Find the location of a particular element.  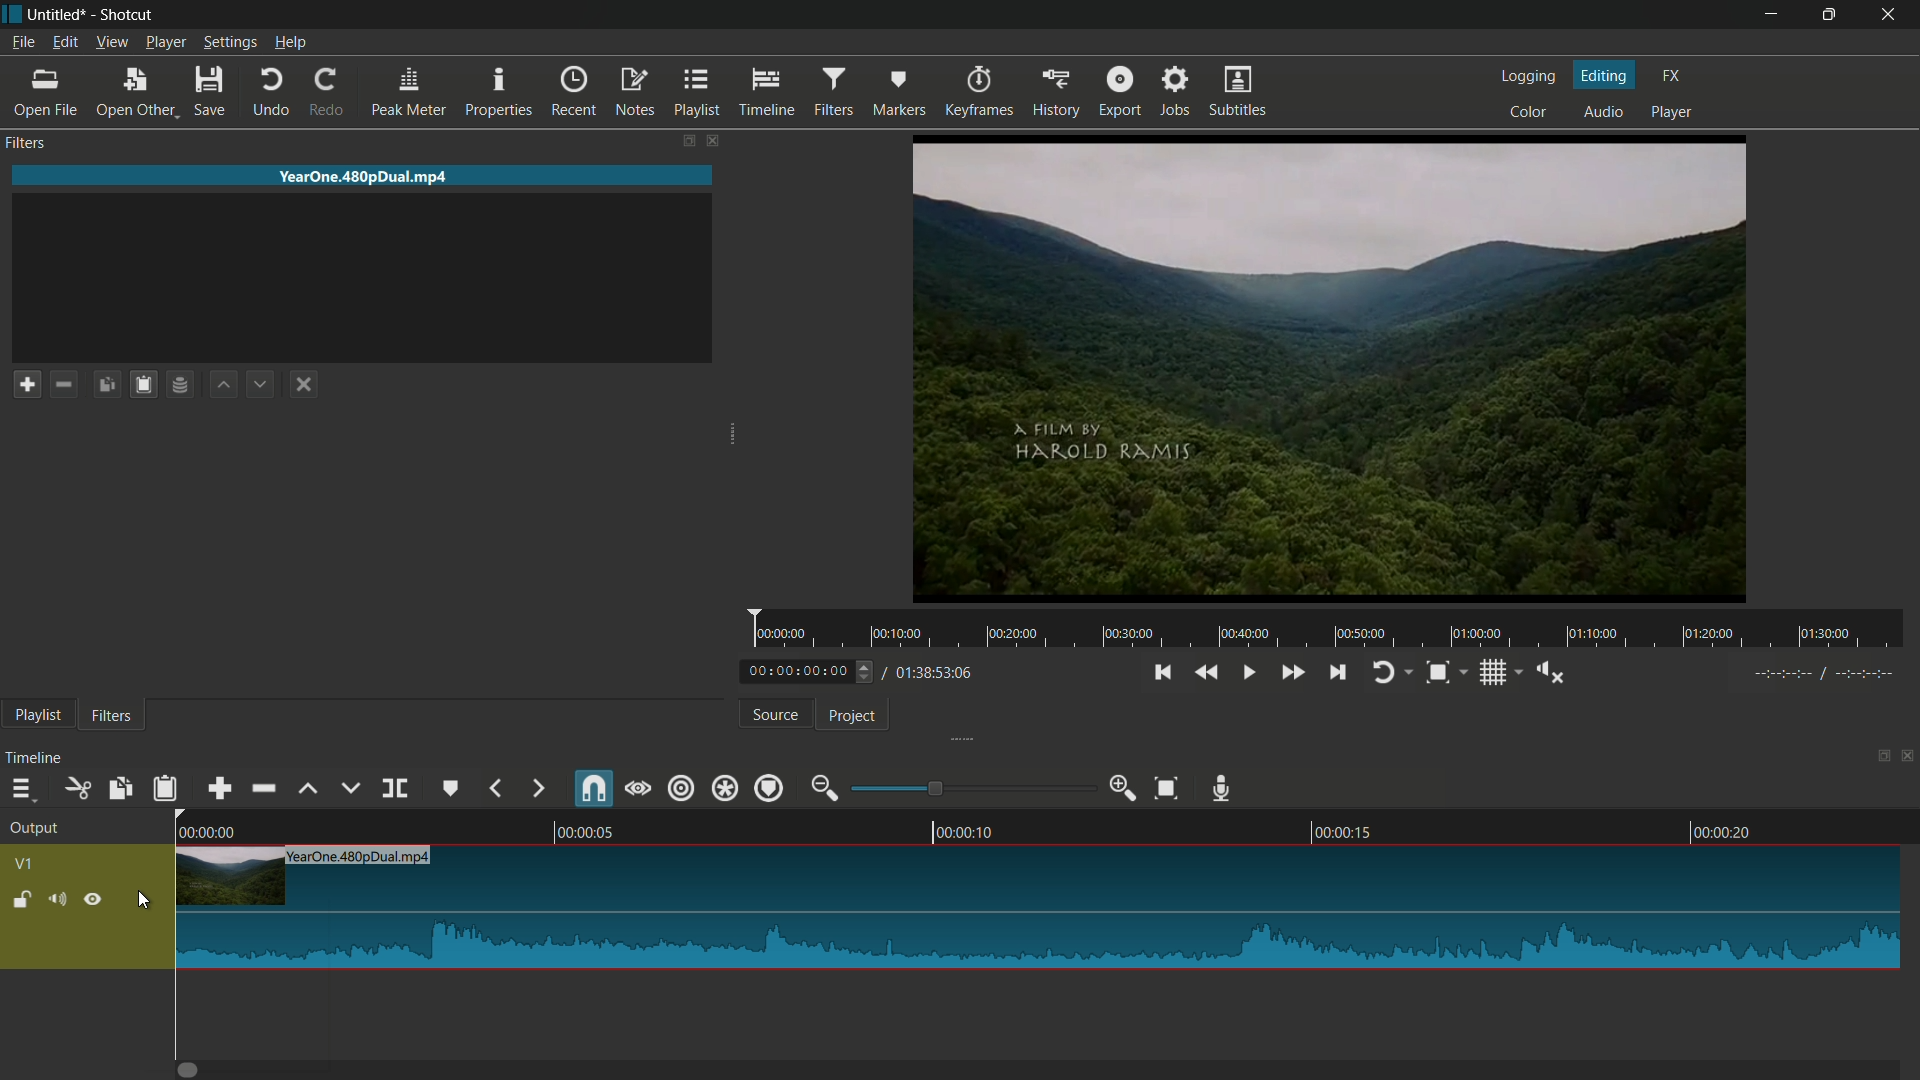

preview is located at coordinates (1333, 368).